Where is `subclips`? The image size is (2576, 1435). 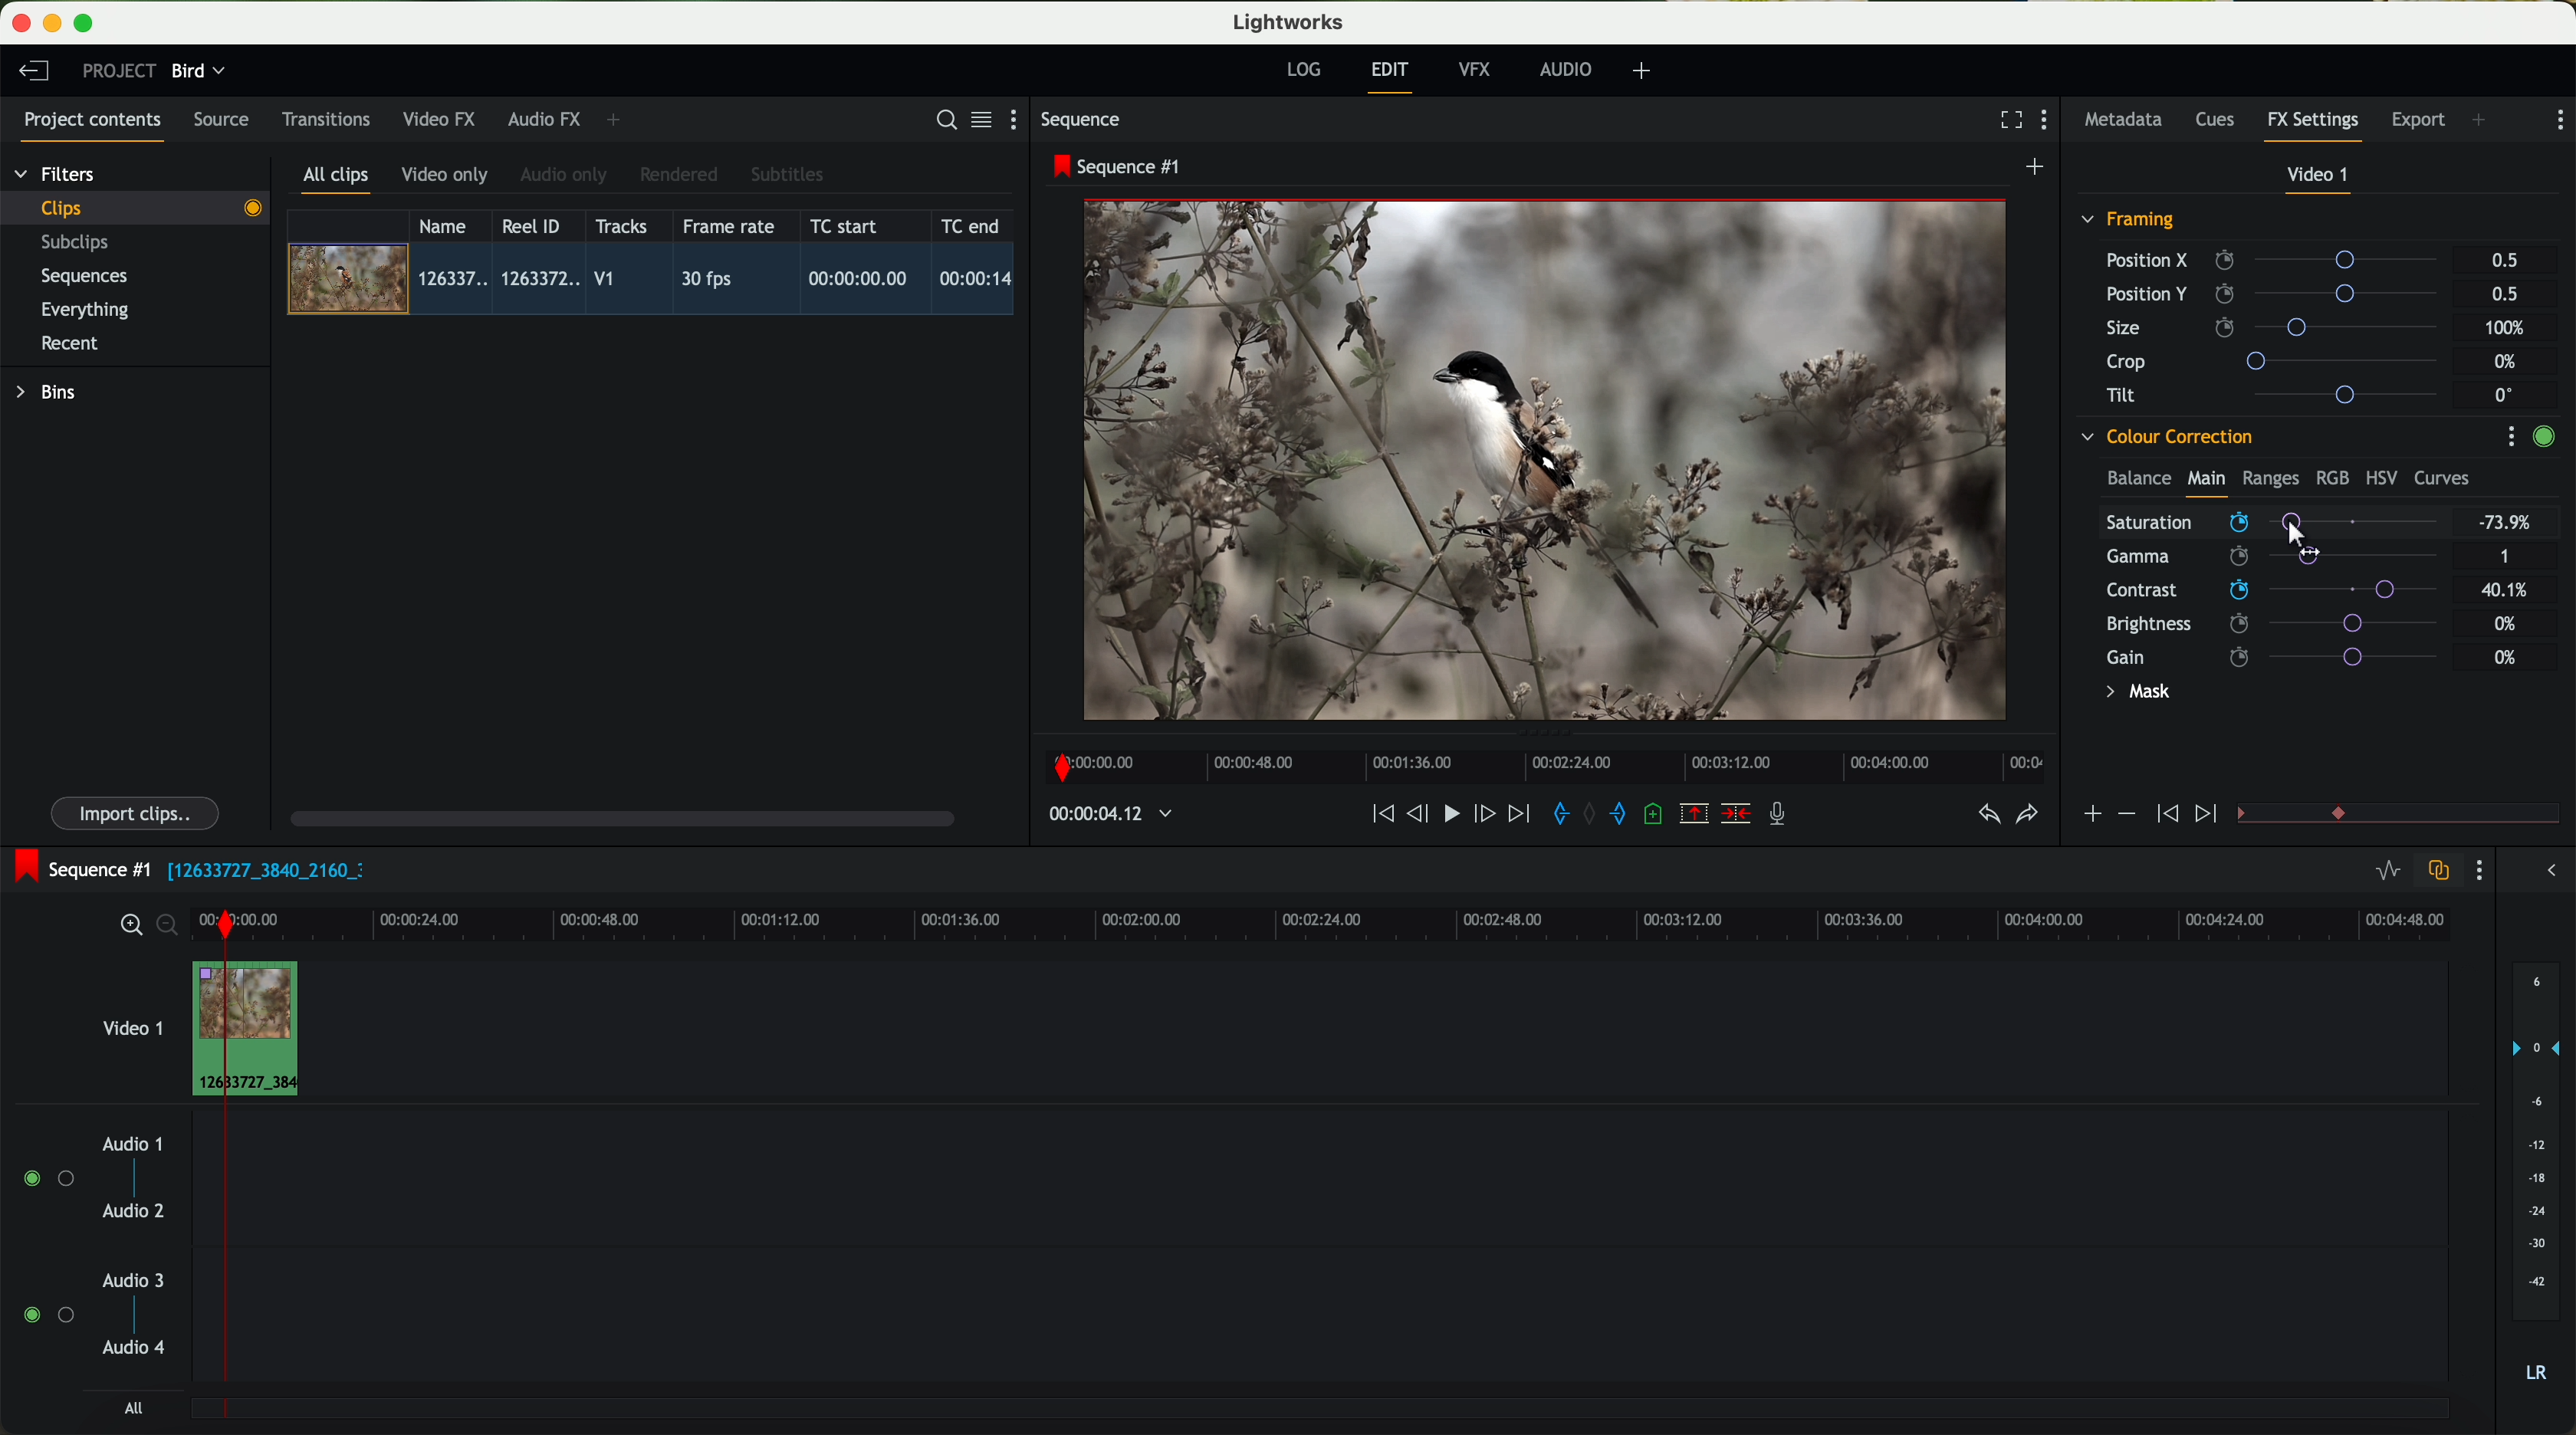 subclips is located at coordinates (80, 244).